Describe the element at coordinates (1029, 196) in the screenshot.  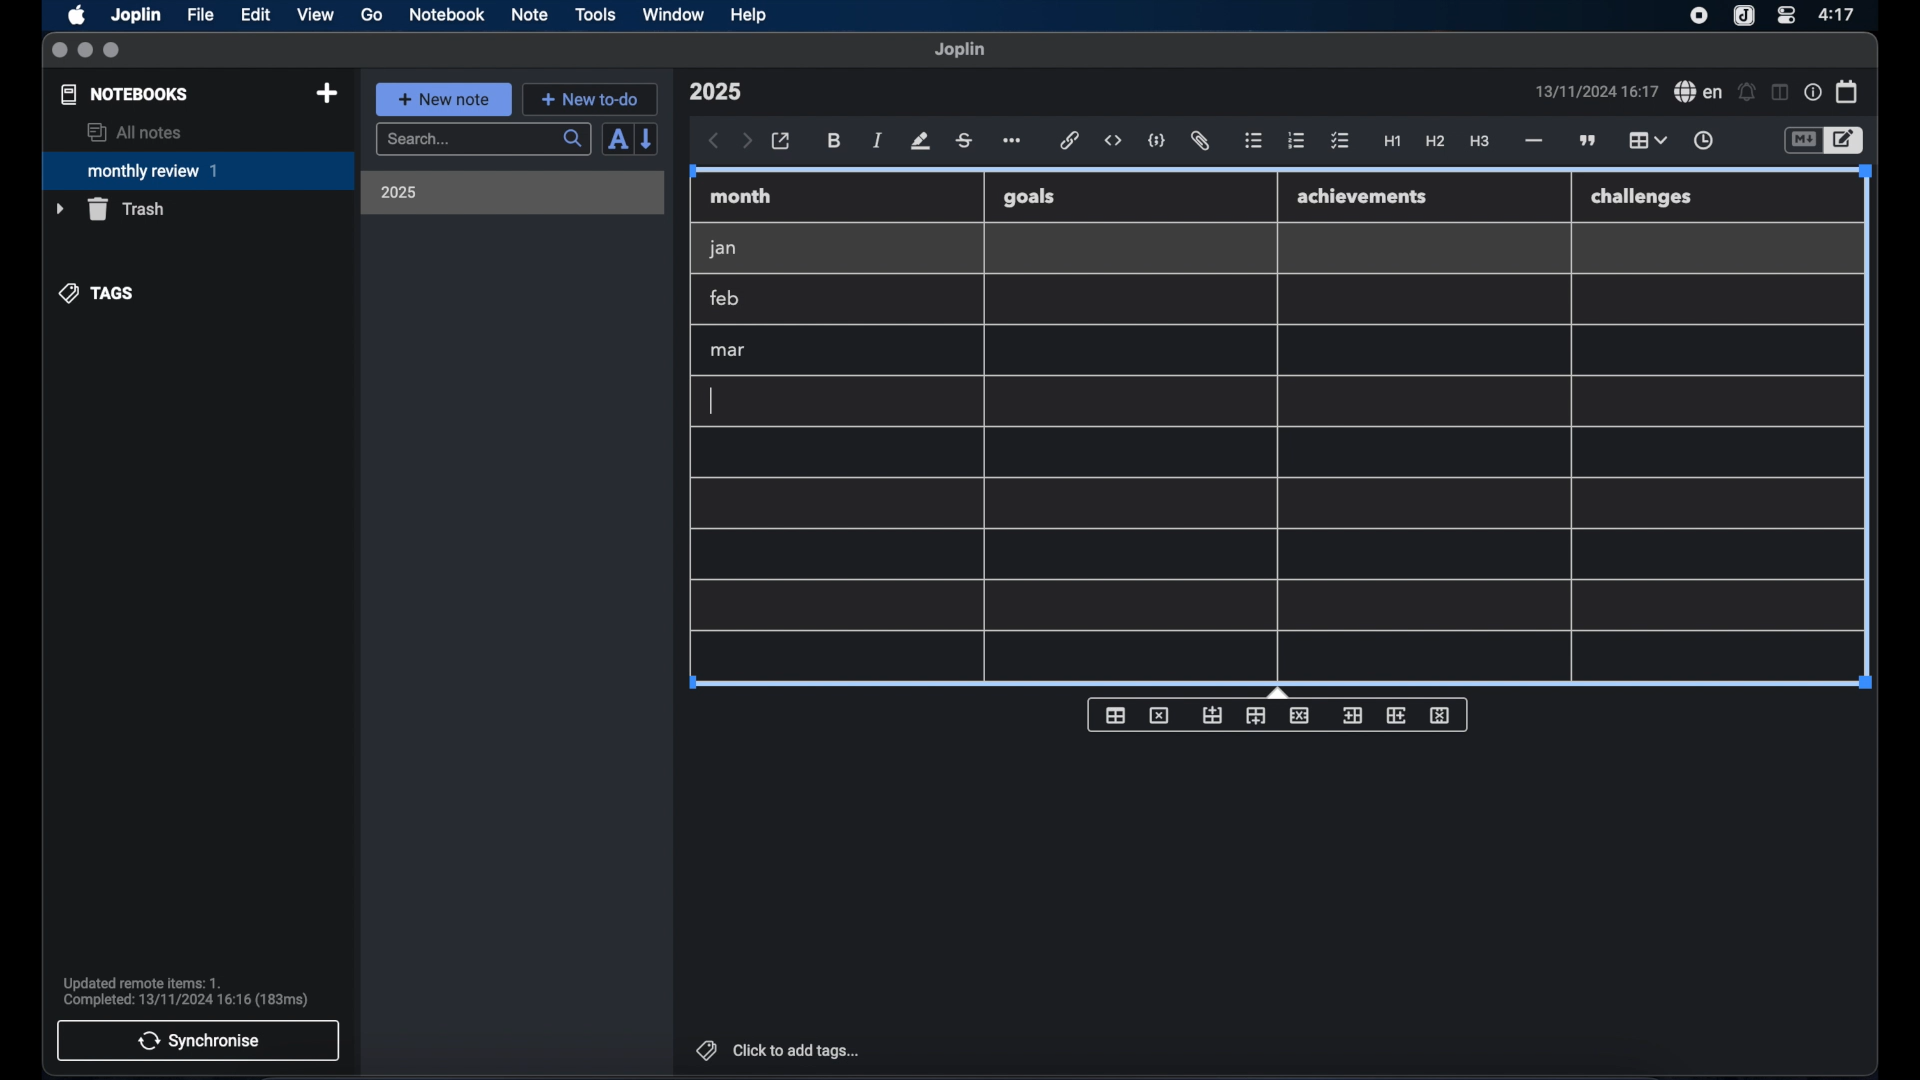
I see `goals` at that location.